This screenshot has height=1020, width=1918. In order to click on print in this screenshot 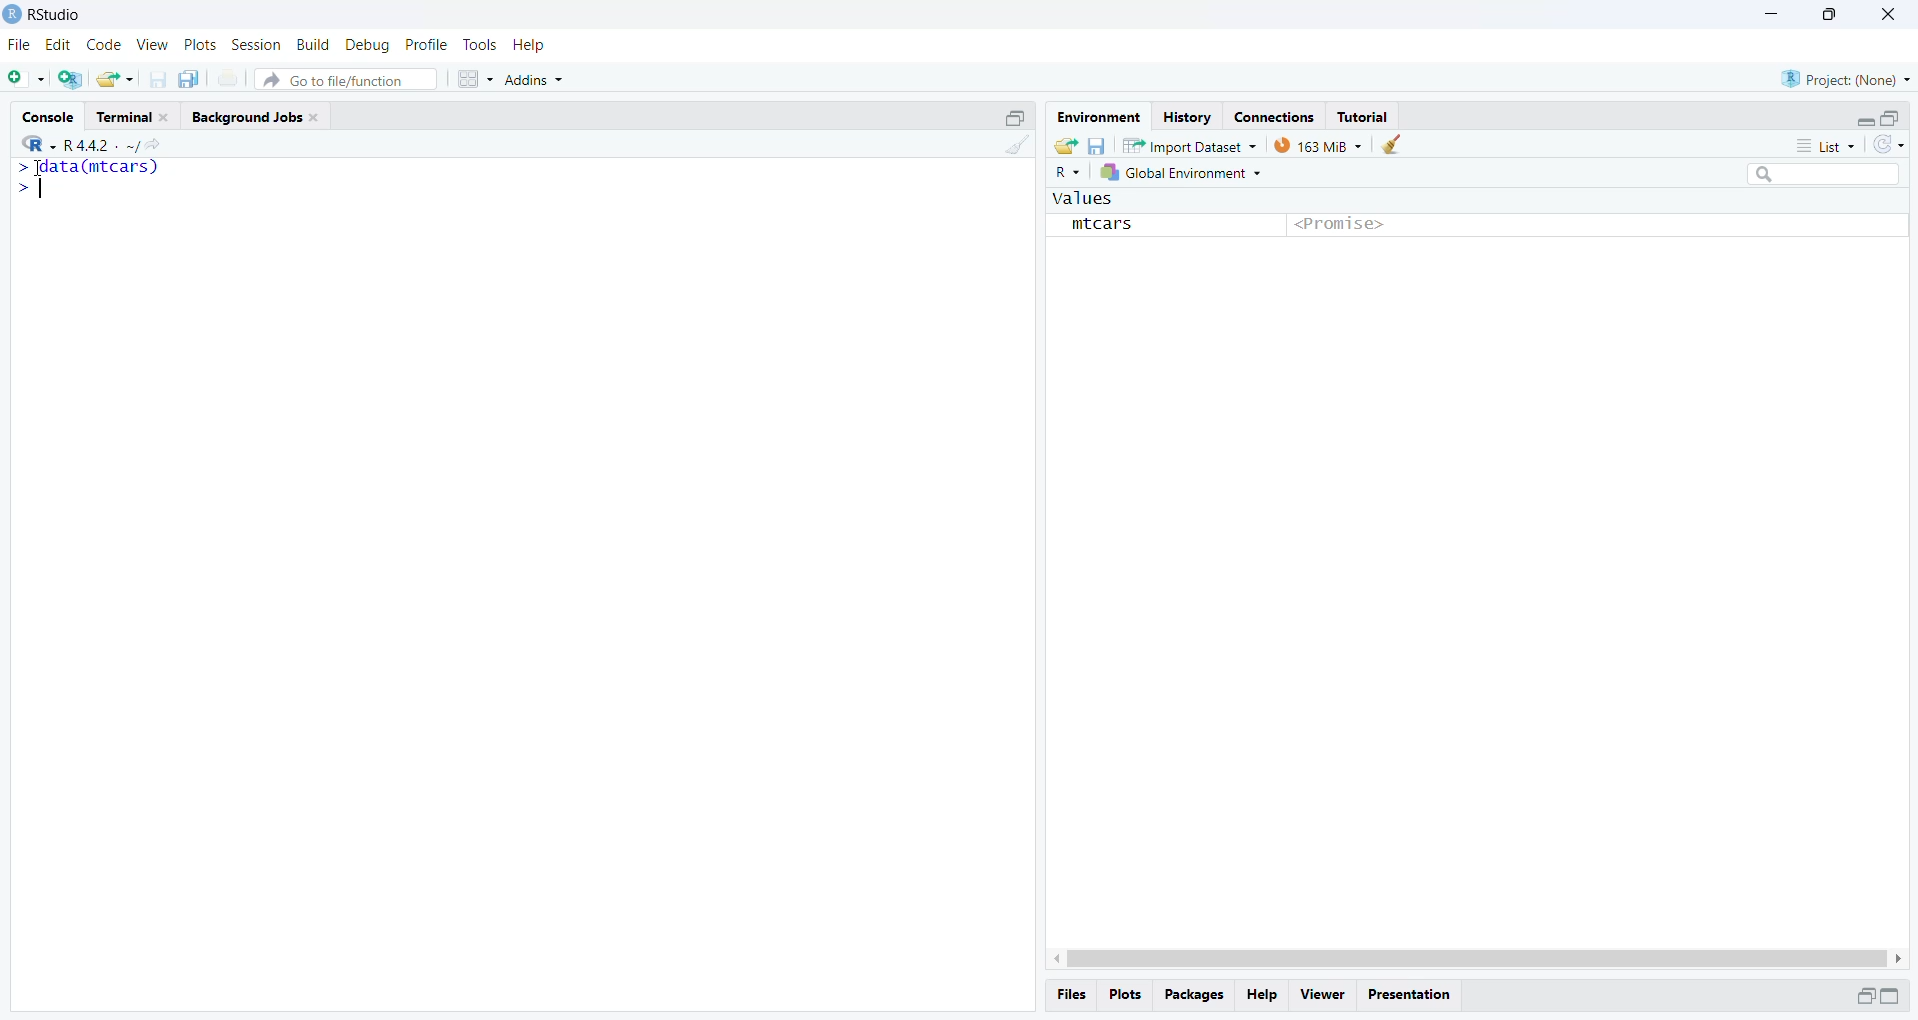, I will do `click(228, 79)`.